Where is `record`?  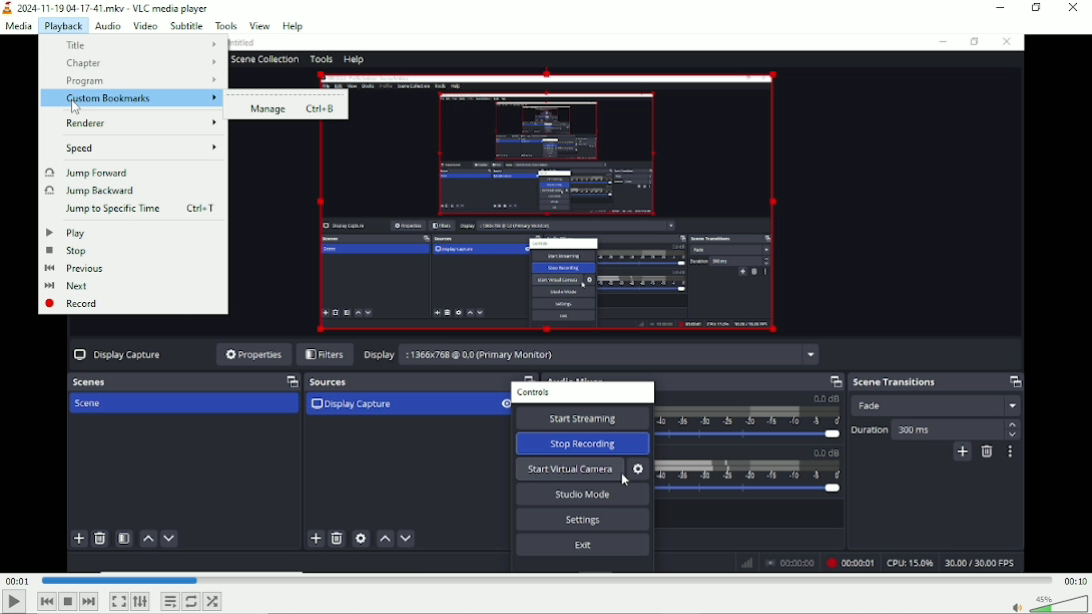
record is located at coordinates (76, 304).